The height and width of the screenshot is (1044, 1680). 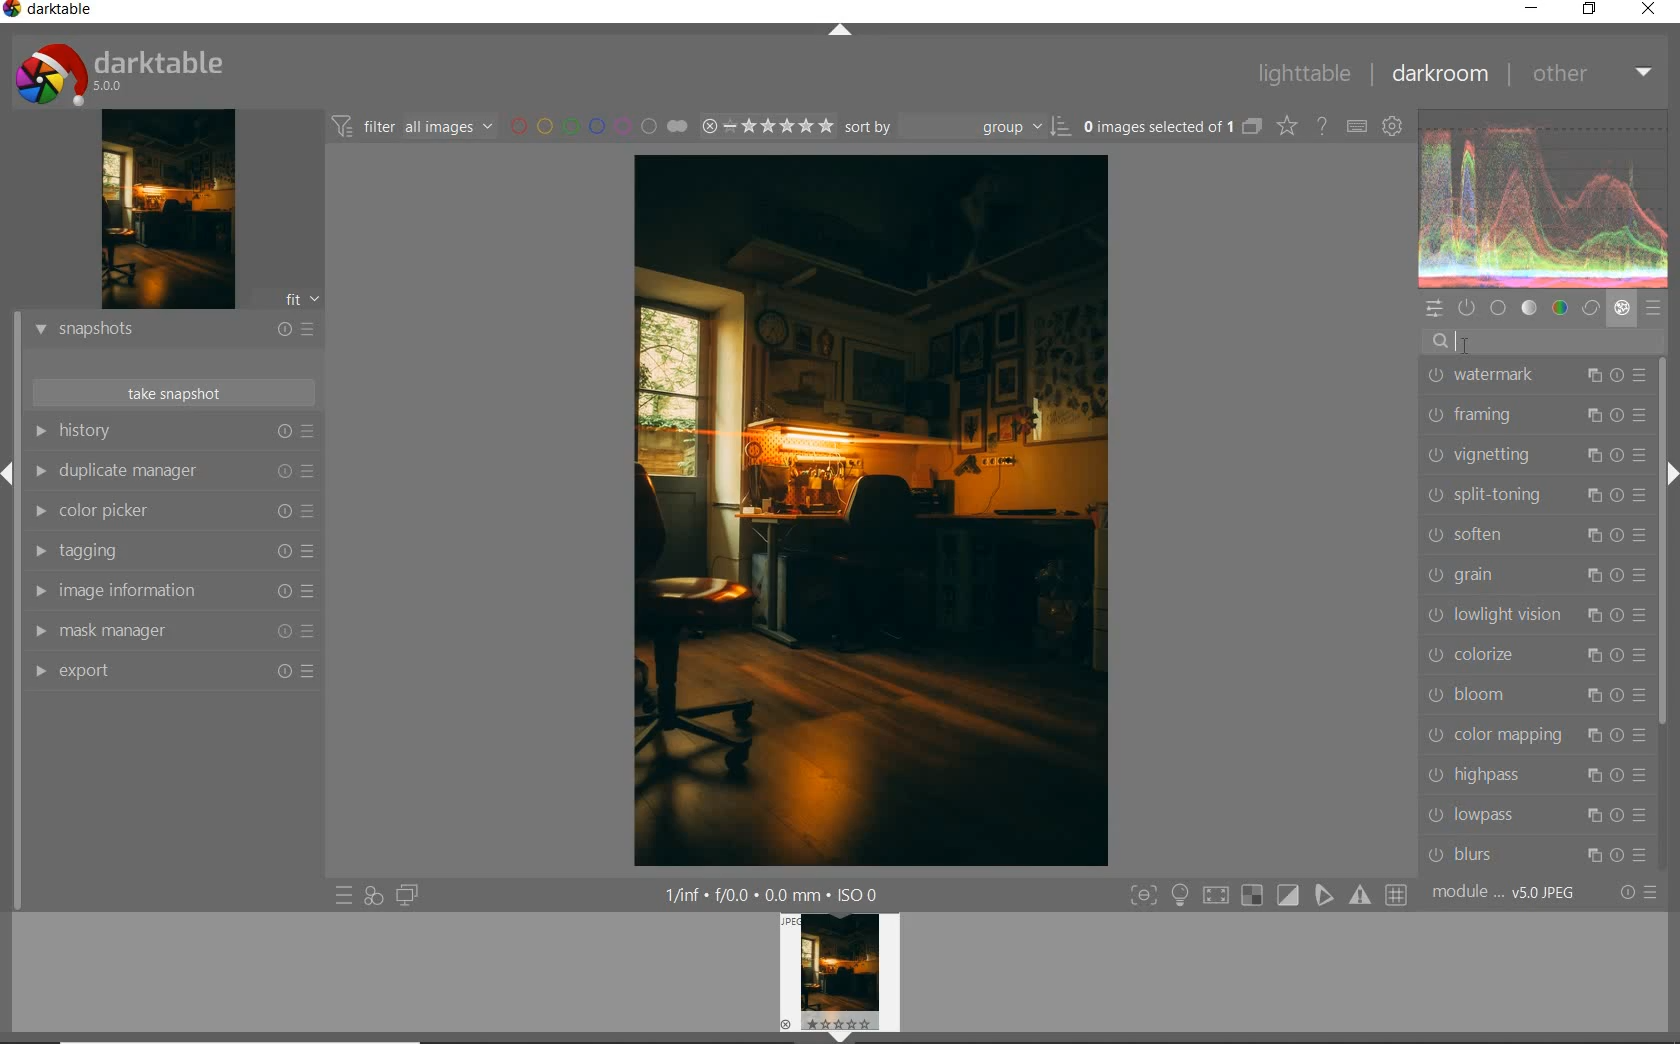 I want to click on show global preferences, so click(x=1393, y=127).